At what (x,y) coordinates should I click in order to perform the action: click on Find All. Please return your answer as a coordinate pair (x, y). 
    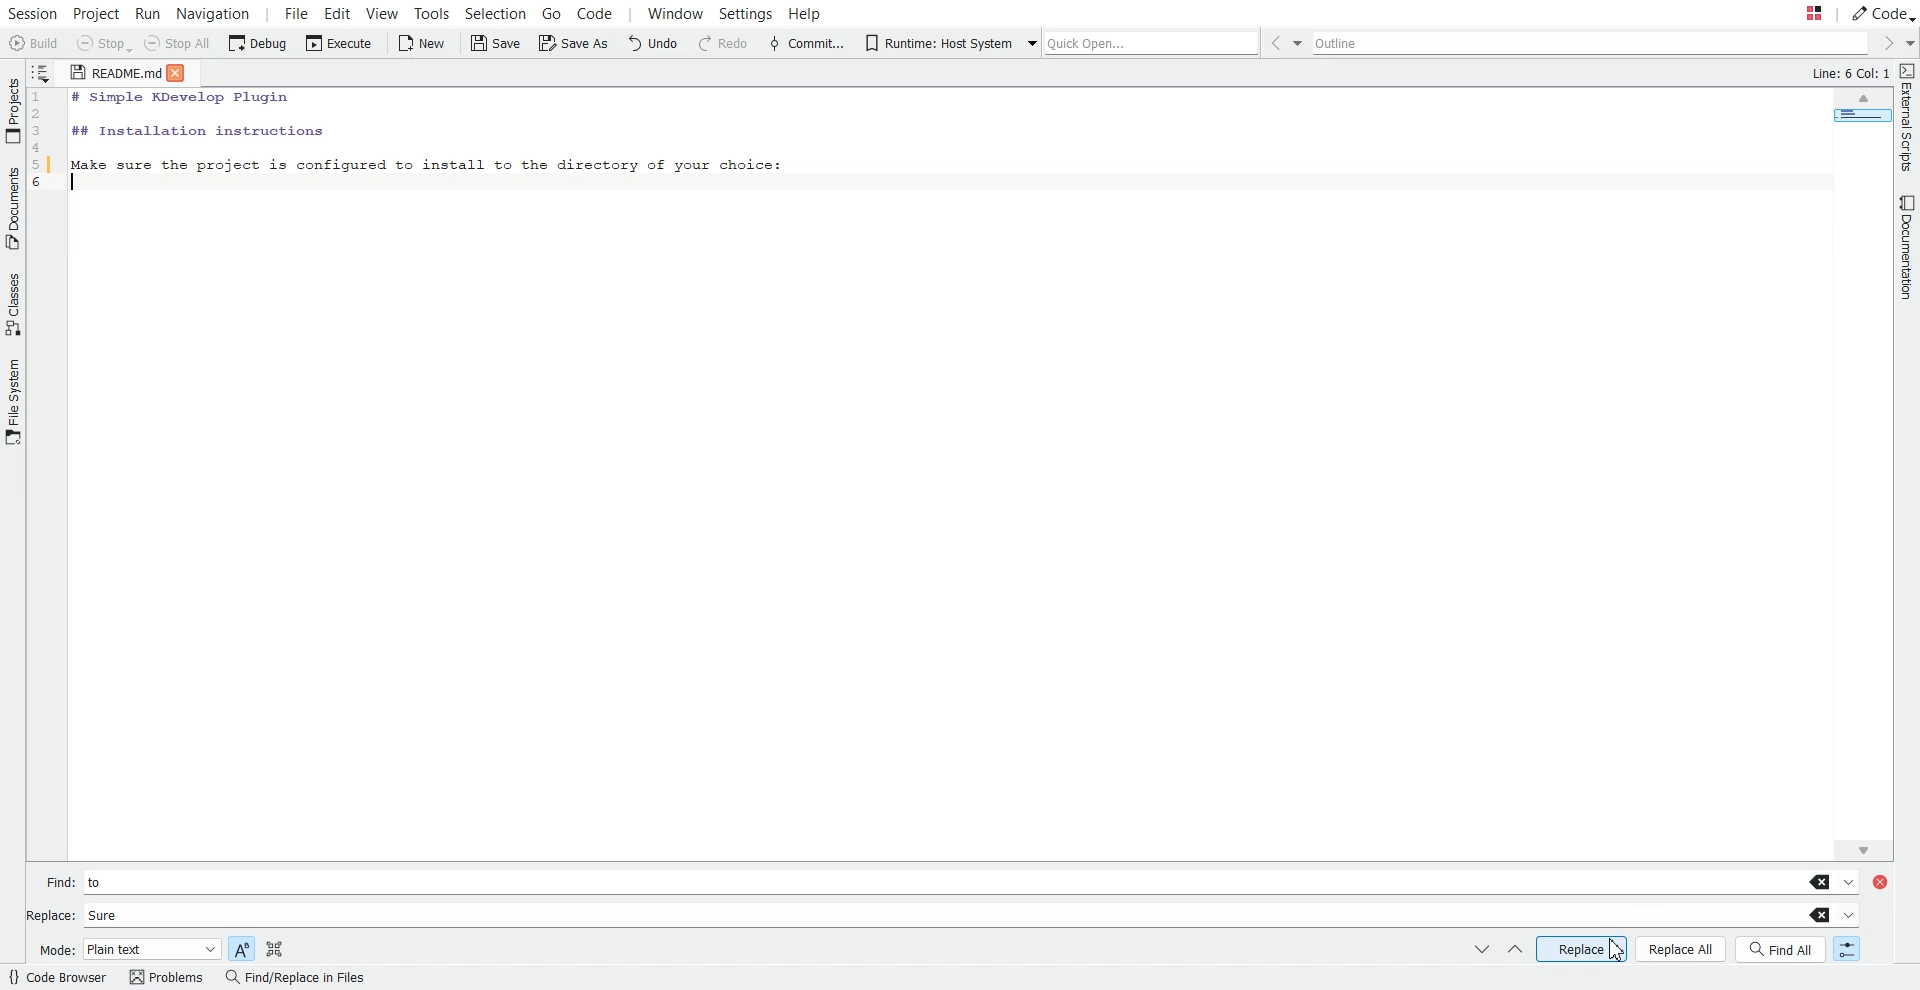
    Looking at the image, I should click on (1782, 949).